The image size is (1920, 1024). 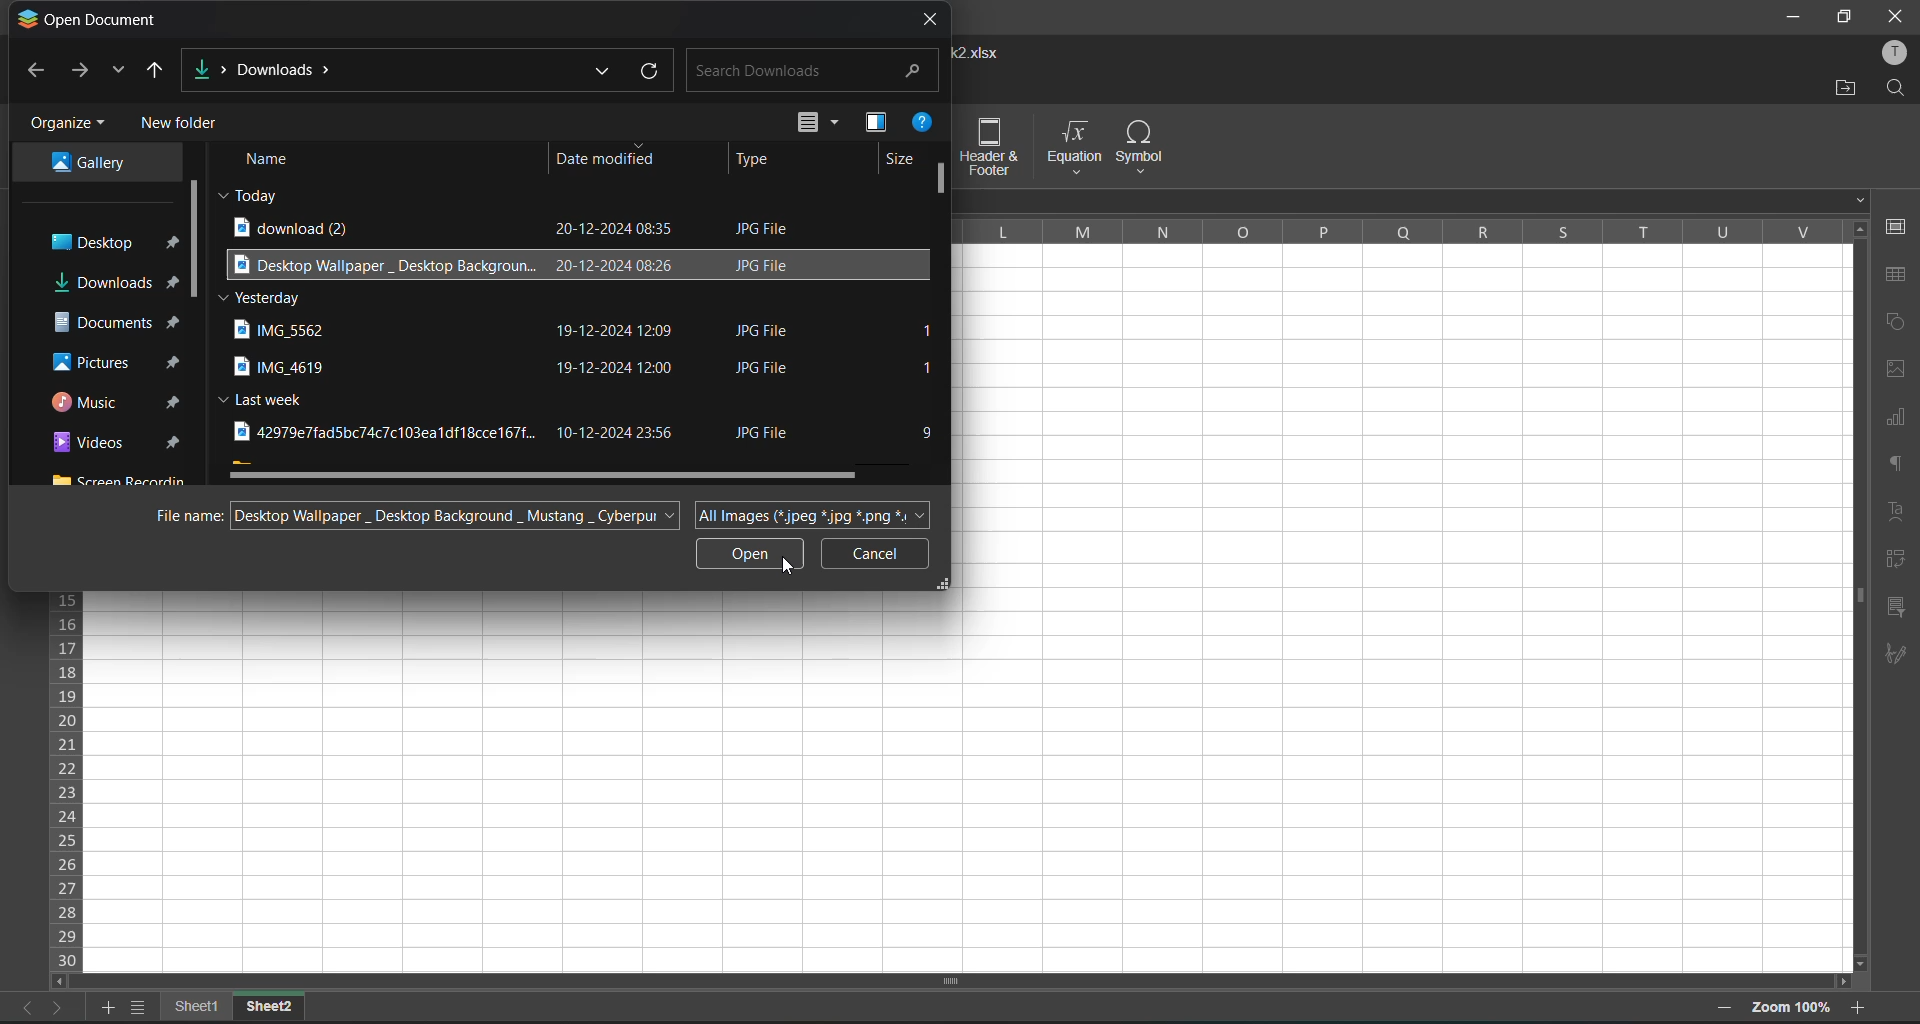 What do you see at coordinates (257, 194) in the screenshot?
I see `today` at bounding box center [257, 194].